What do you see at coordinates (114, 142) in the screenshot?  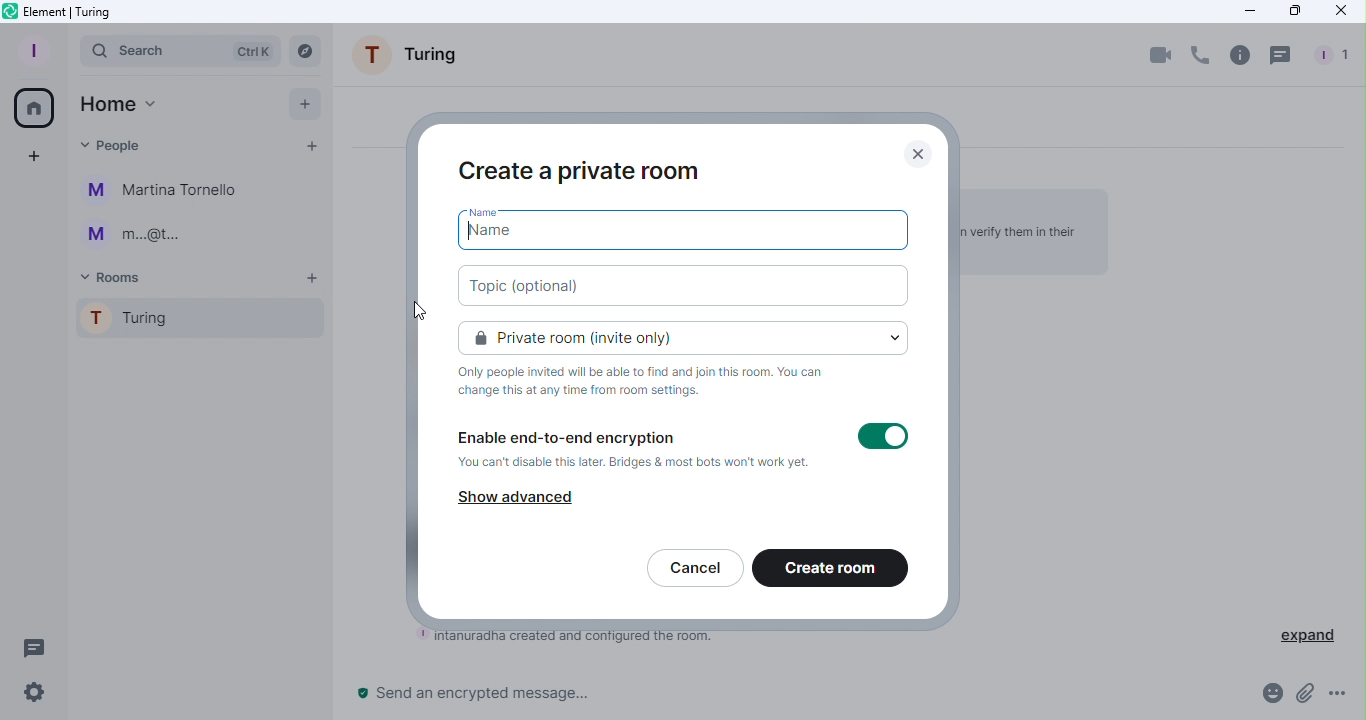 I see `People` at bounding box center [114, 142].